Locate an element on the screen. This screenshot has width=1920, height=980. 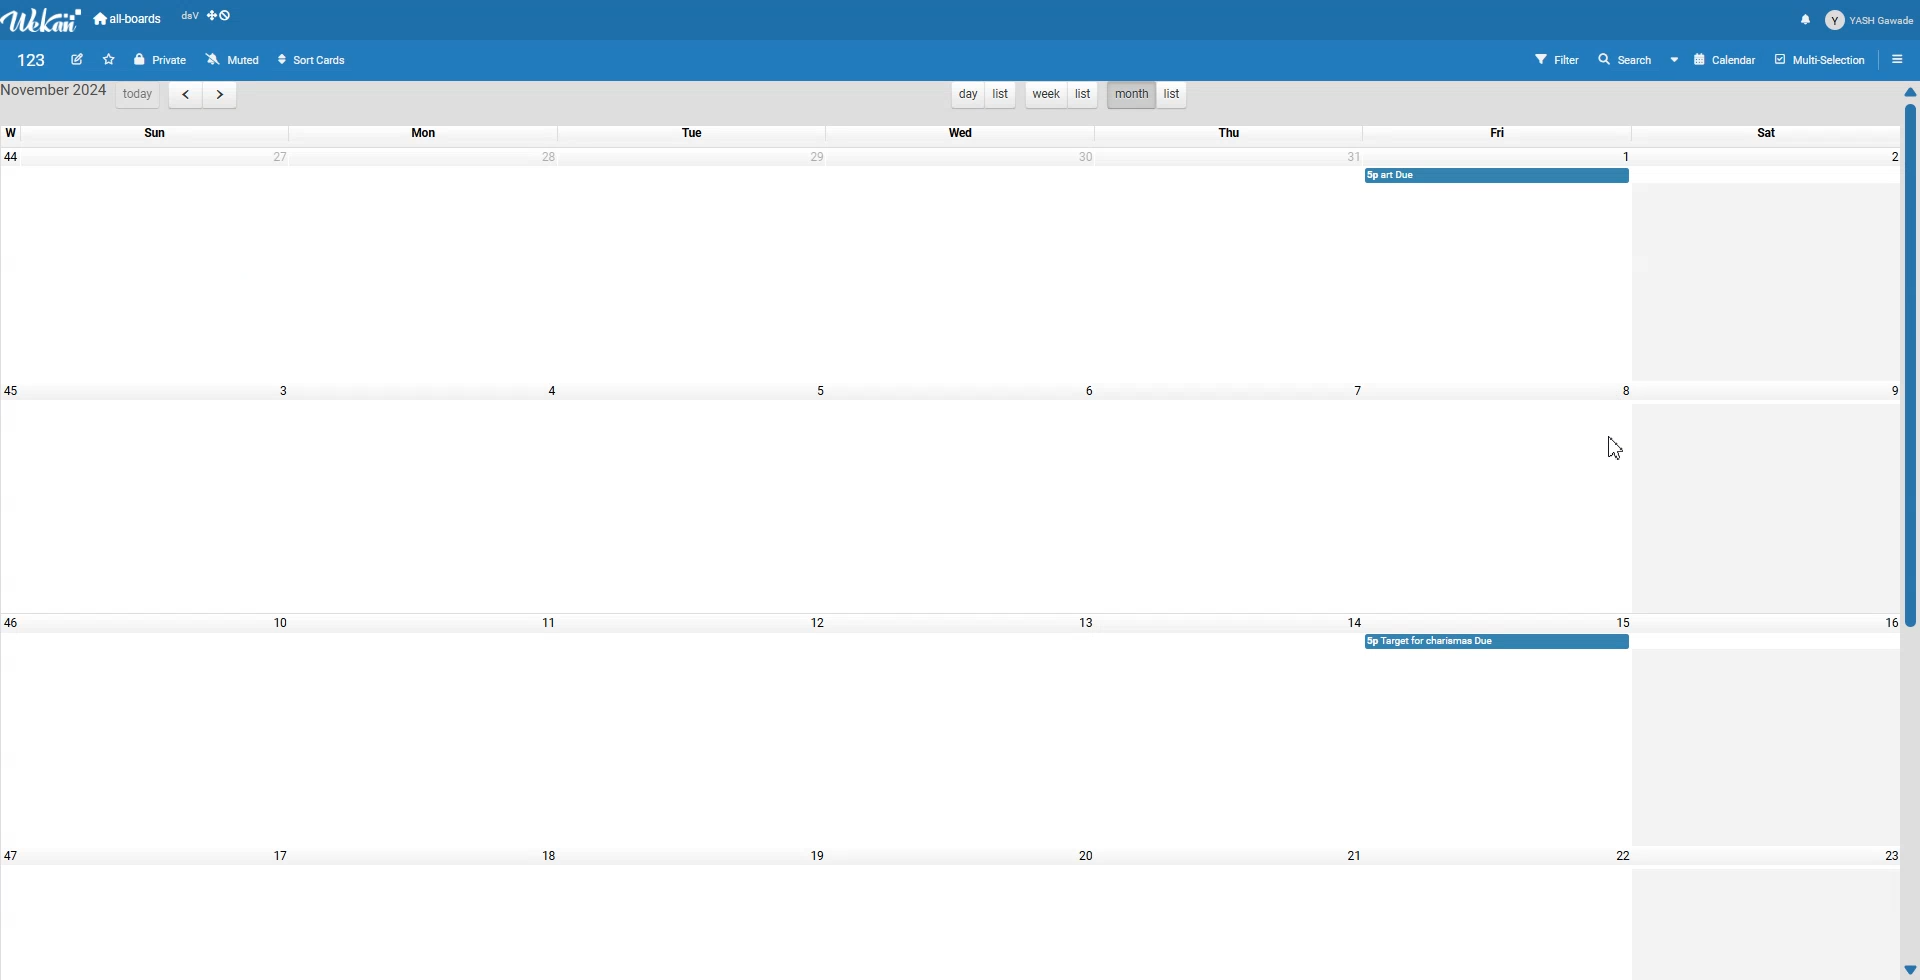
Text is located at coordinates (55, 93).